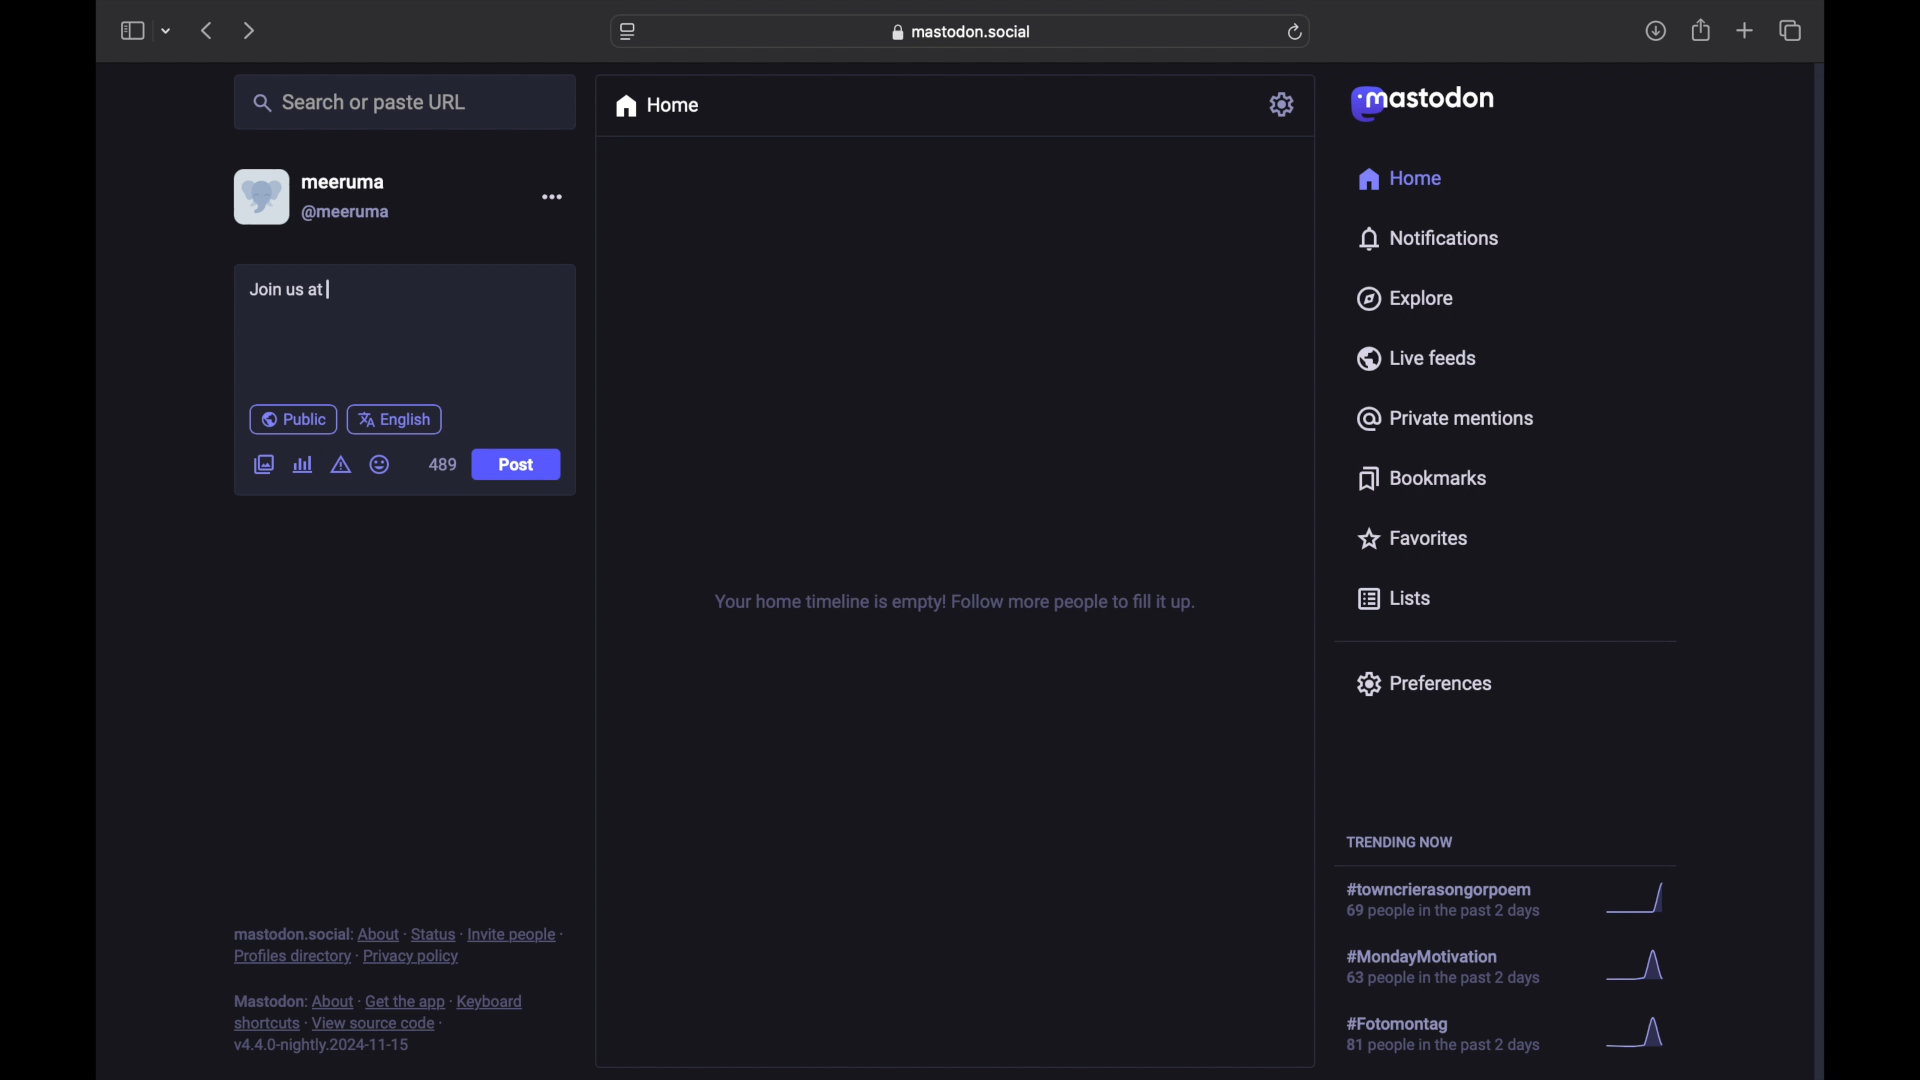 This screenshot has width=1920, height=1080. Describe the element at coordinates (1656, 32) in the screenshot. I see `download` at that location.